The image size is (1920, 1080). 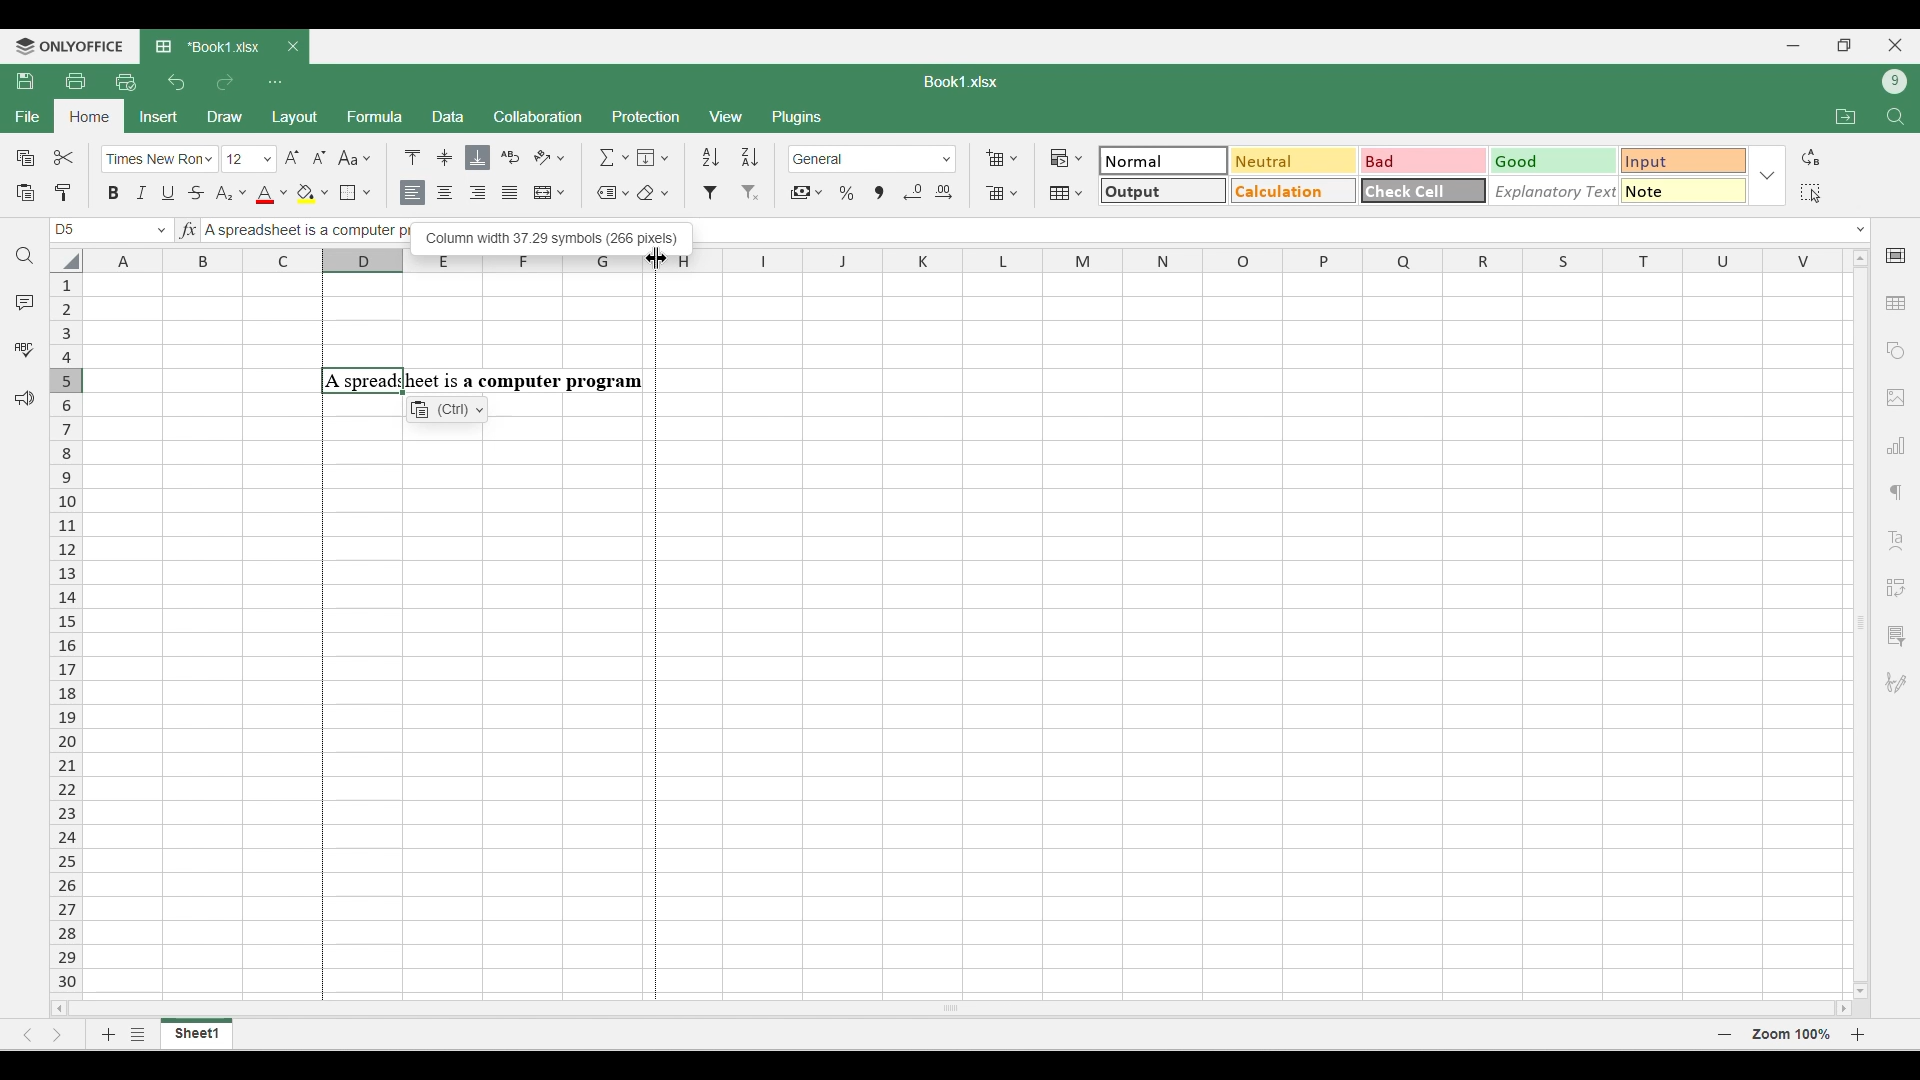 I want to click on Merge and centre options, so click(x=550, y=192).